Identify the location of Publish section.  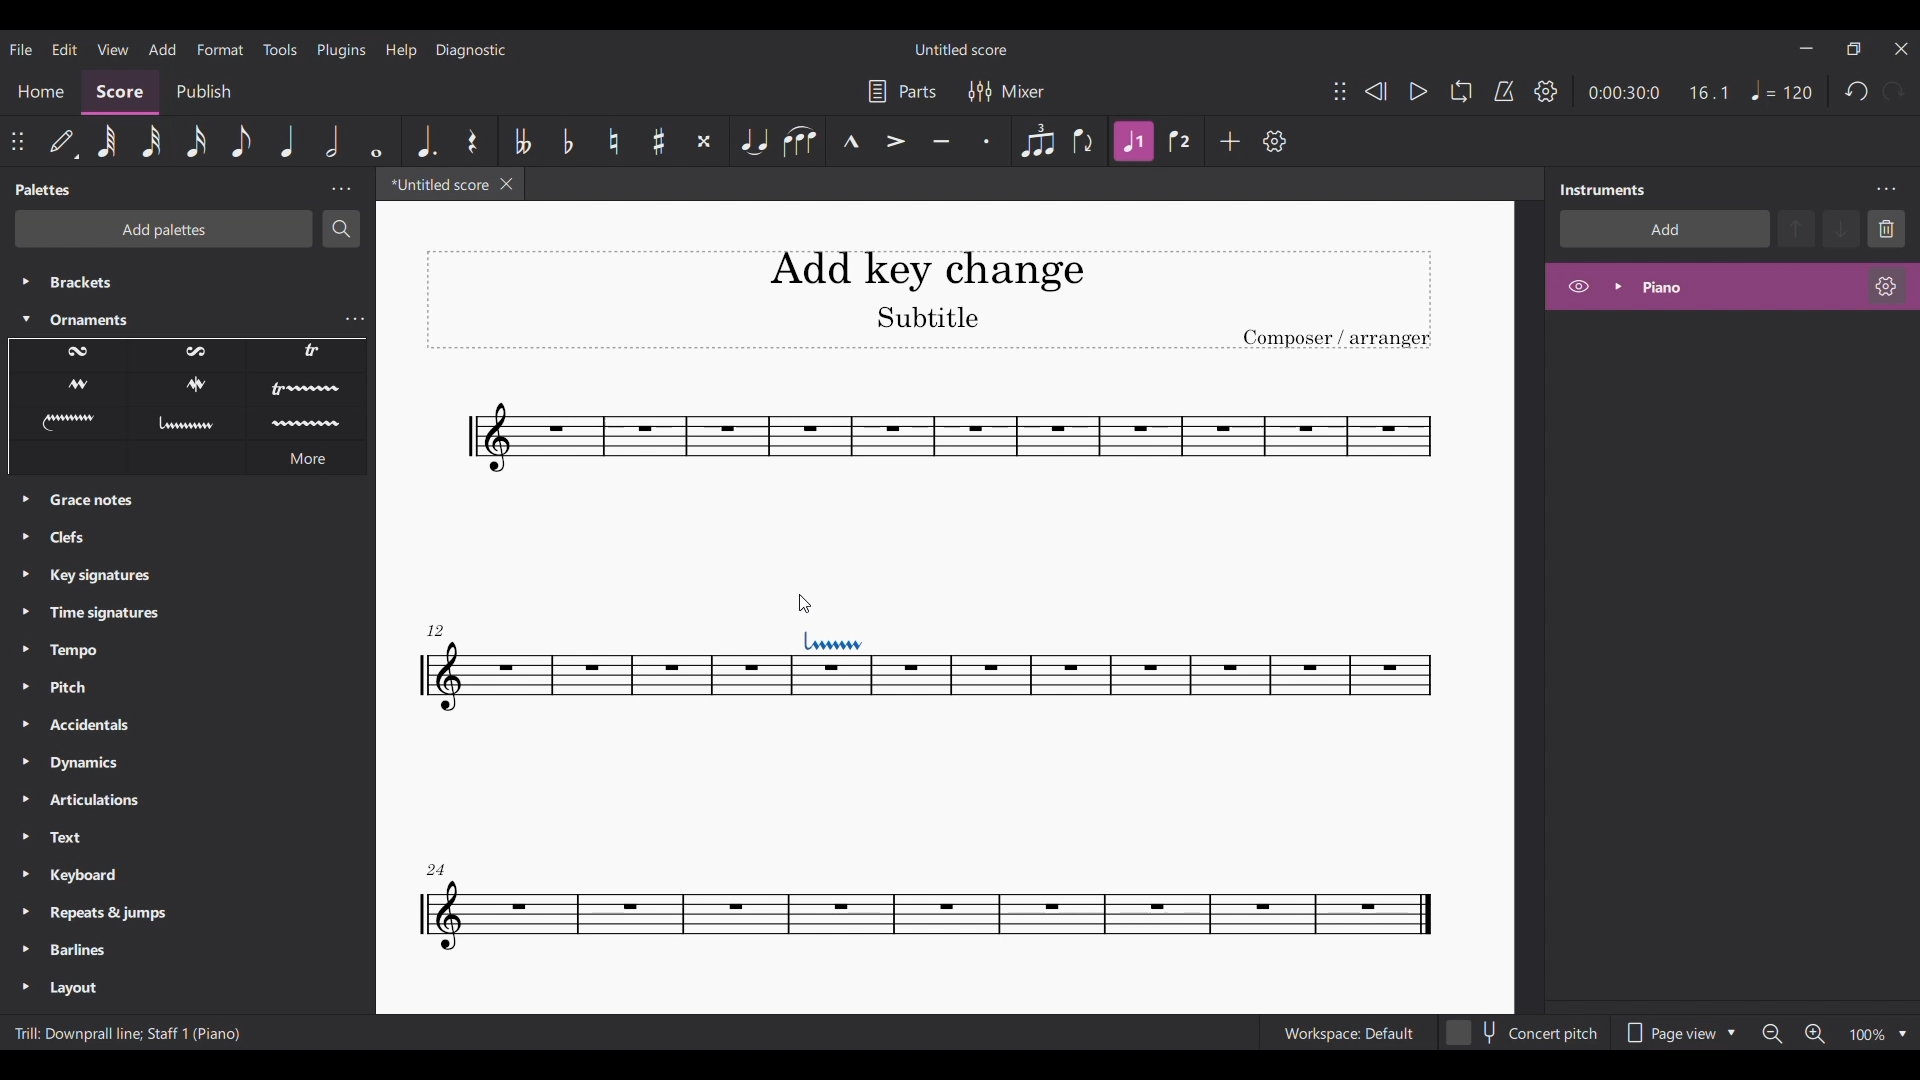
(204, 93).